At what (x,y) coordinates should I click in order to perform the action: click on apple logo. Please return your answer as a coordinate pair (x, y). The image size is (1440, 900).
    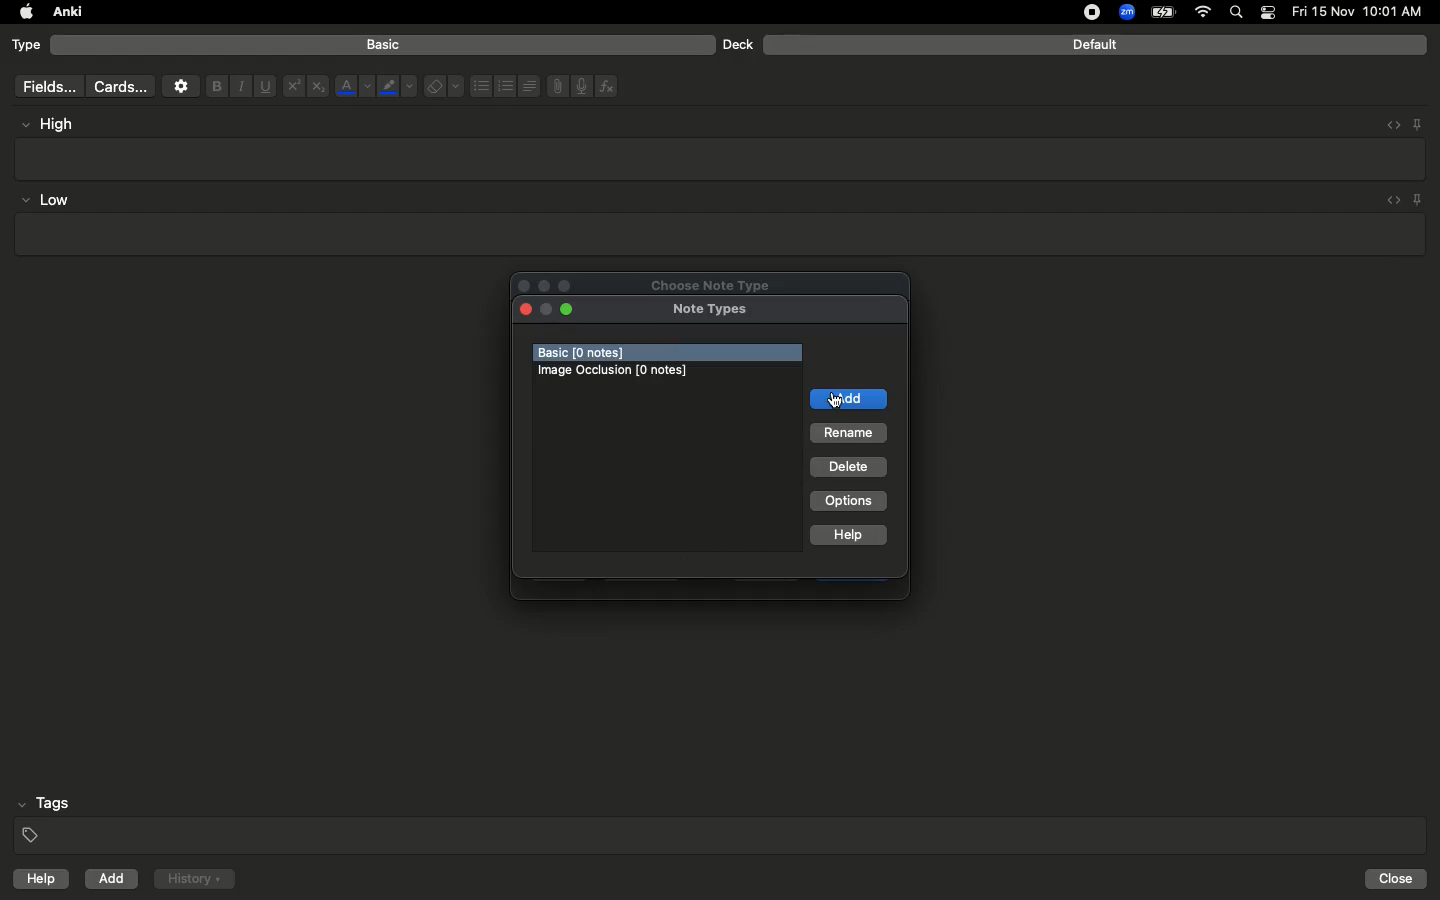
    Looking at the image, I should click on (21, 12).